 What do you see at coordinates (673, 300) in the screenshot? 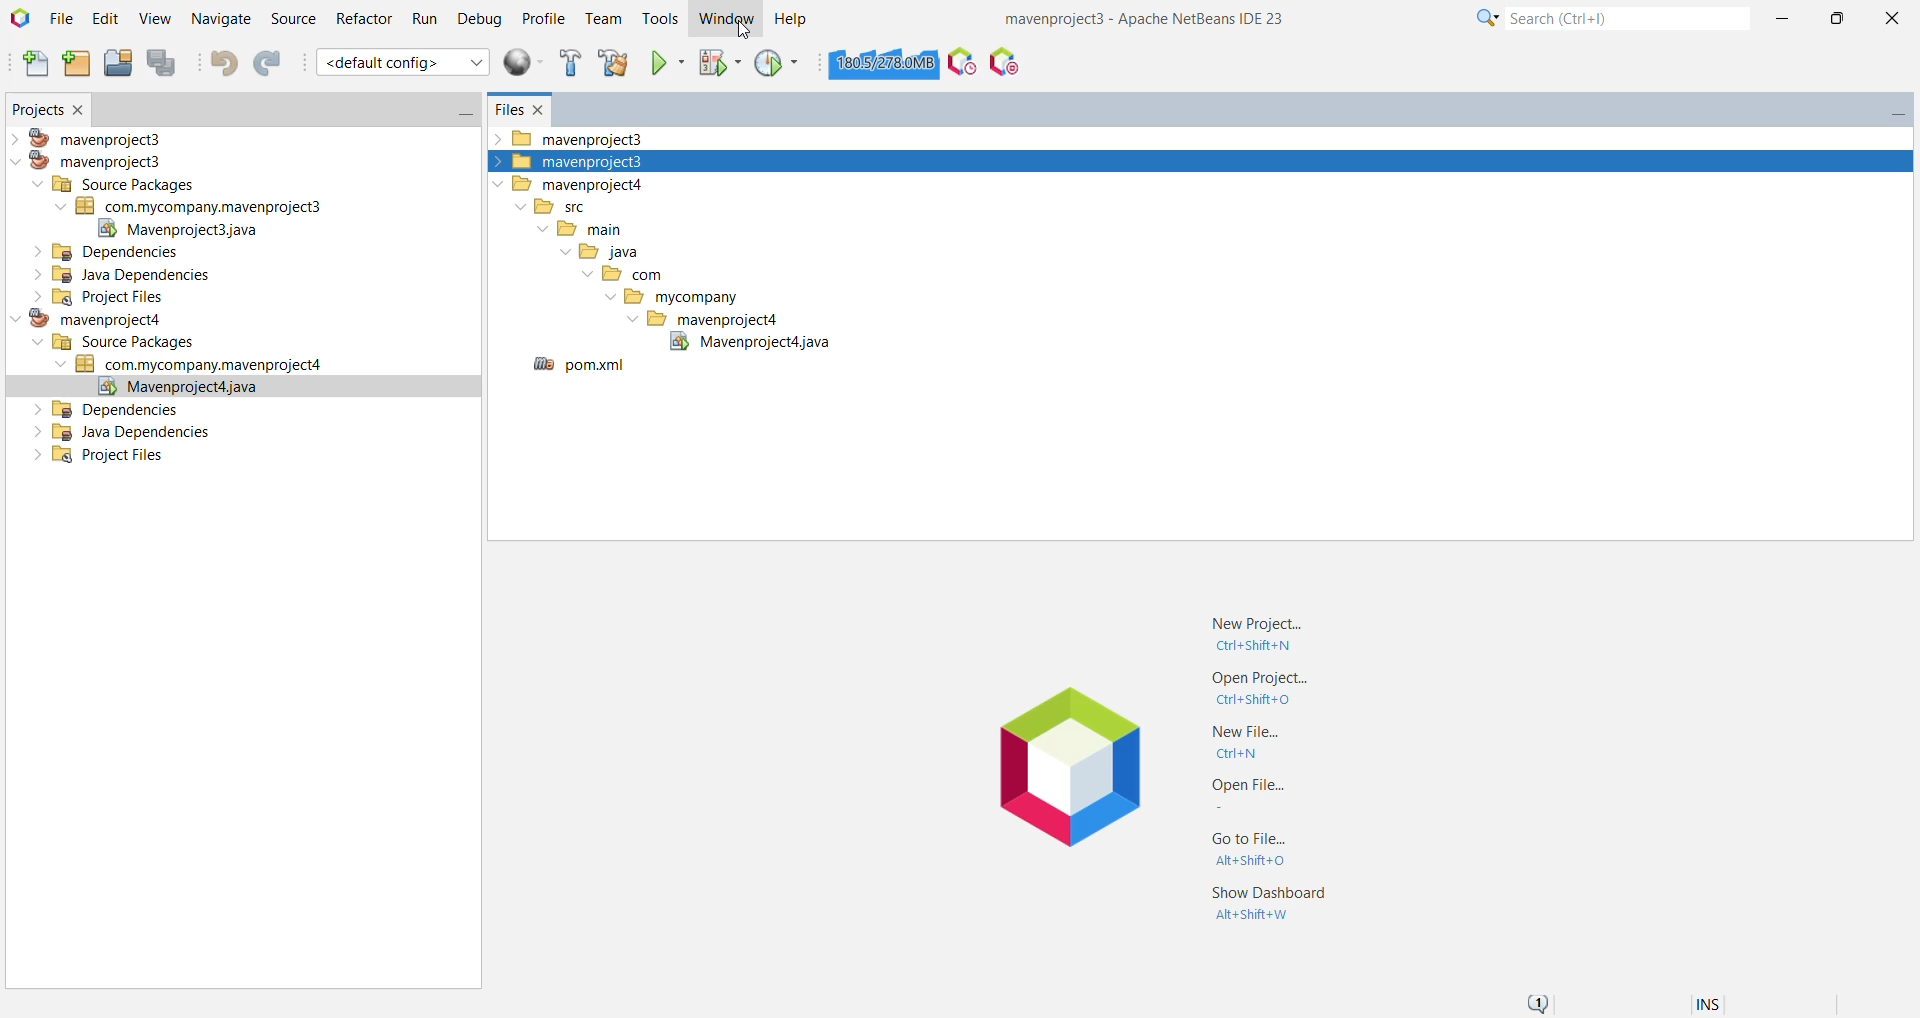
I see `mycompany` at bounding box center [673, 300].